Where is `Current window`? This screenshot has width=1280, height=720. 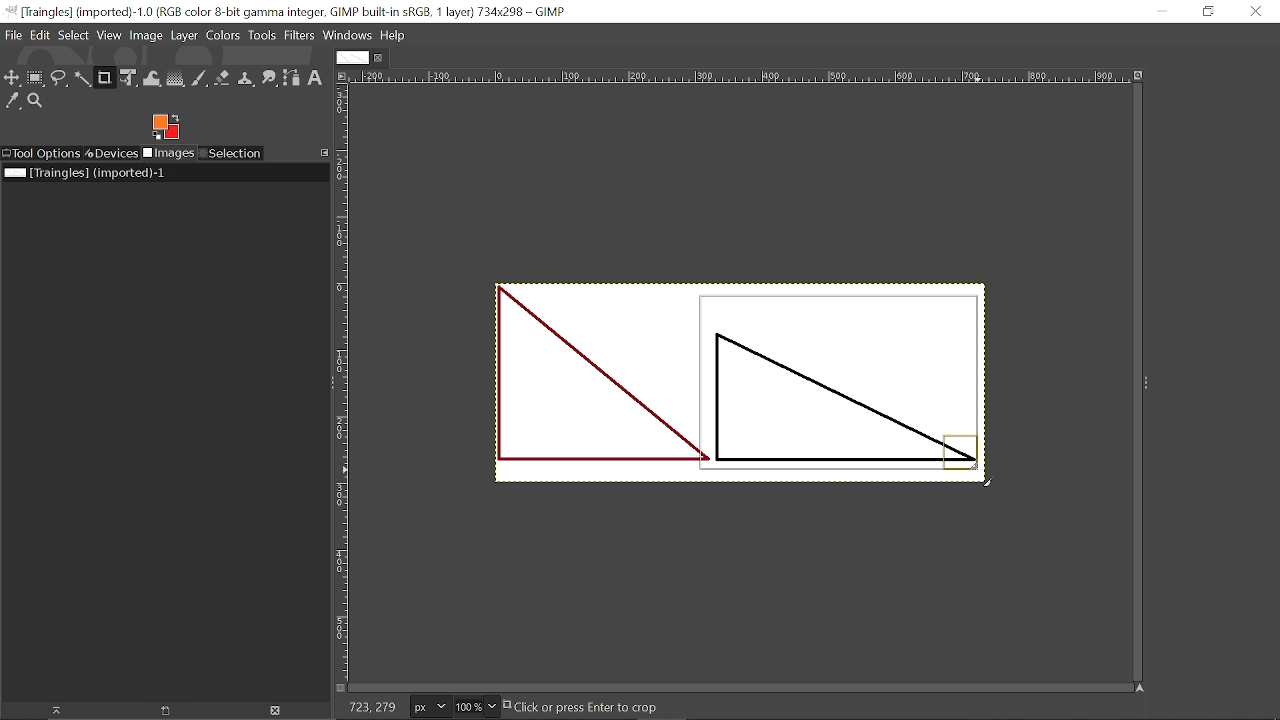
Current window is located at coordinates (290, 11).